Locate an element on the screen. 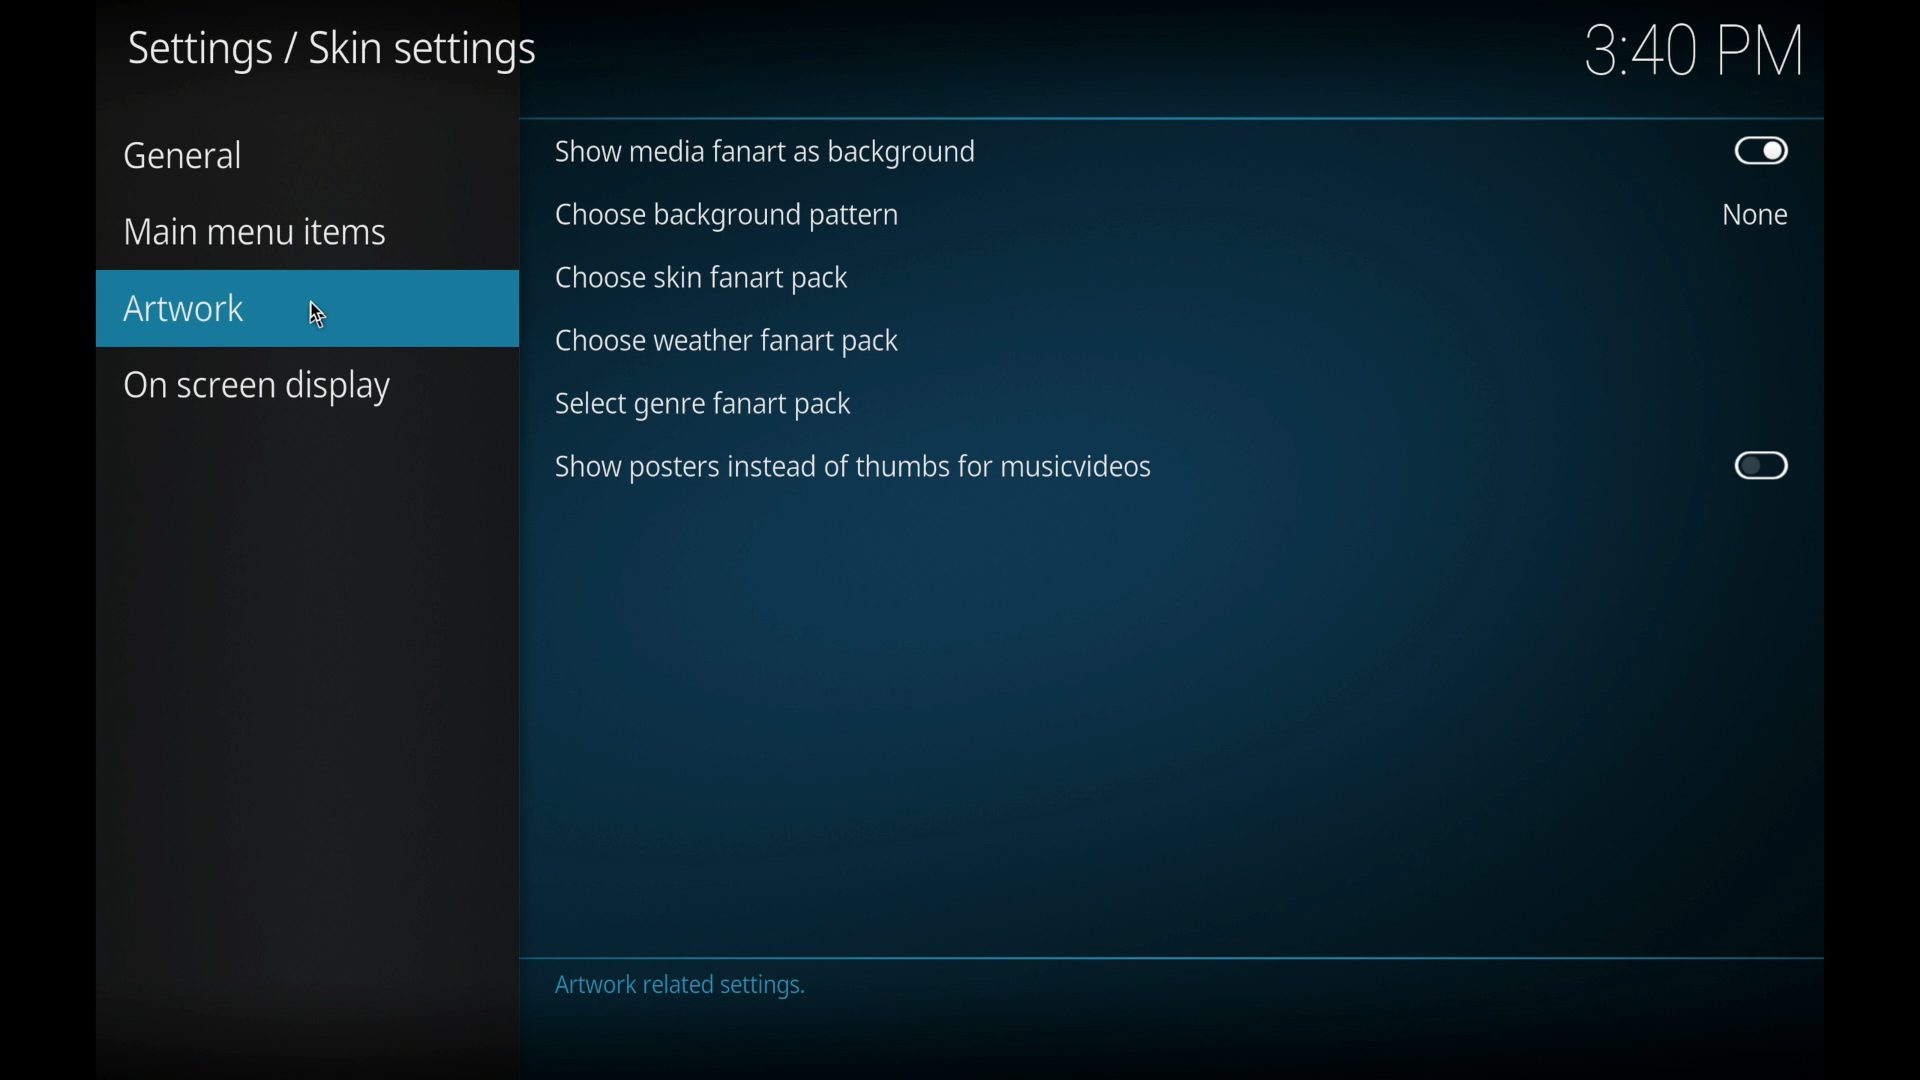 The height and width of the screenshot is (1080, 1920). time is located at coordinates (1694, 52).